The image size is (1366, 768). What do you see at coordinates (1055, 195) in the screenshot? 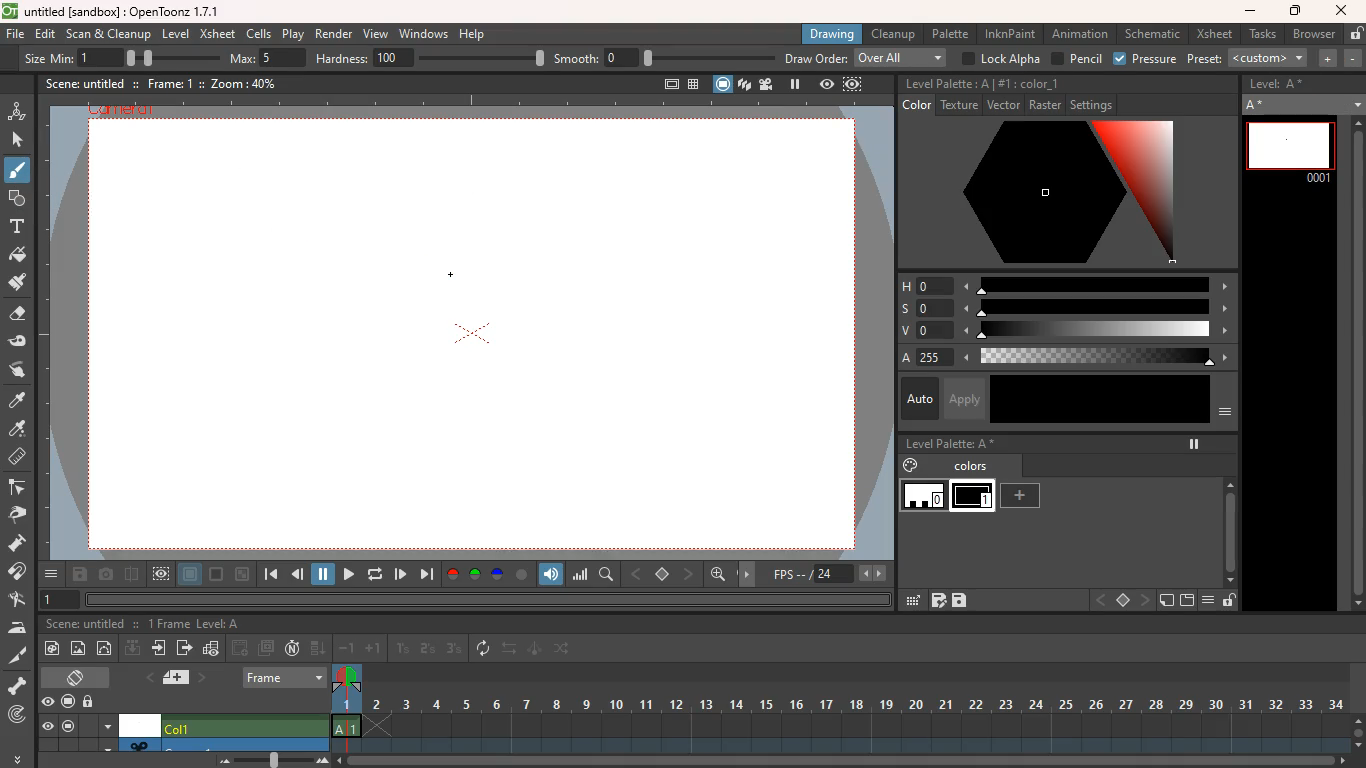
I see `color` at bounding box center [1055, 195].